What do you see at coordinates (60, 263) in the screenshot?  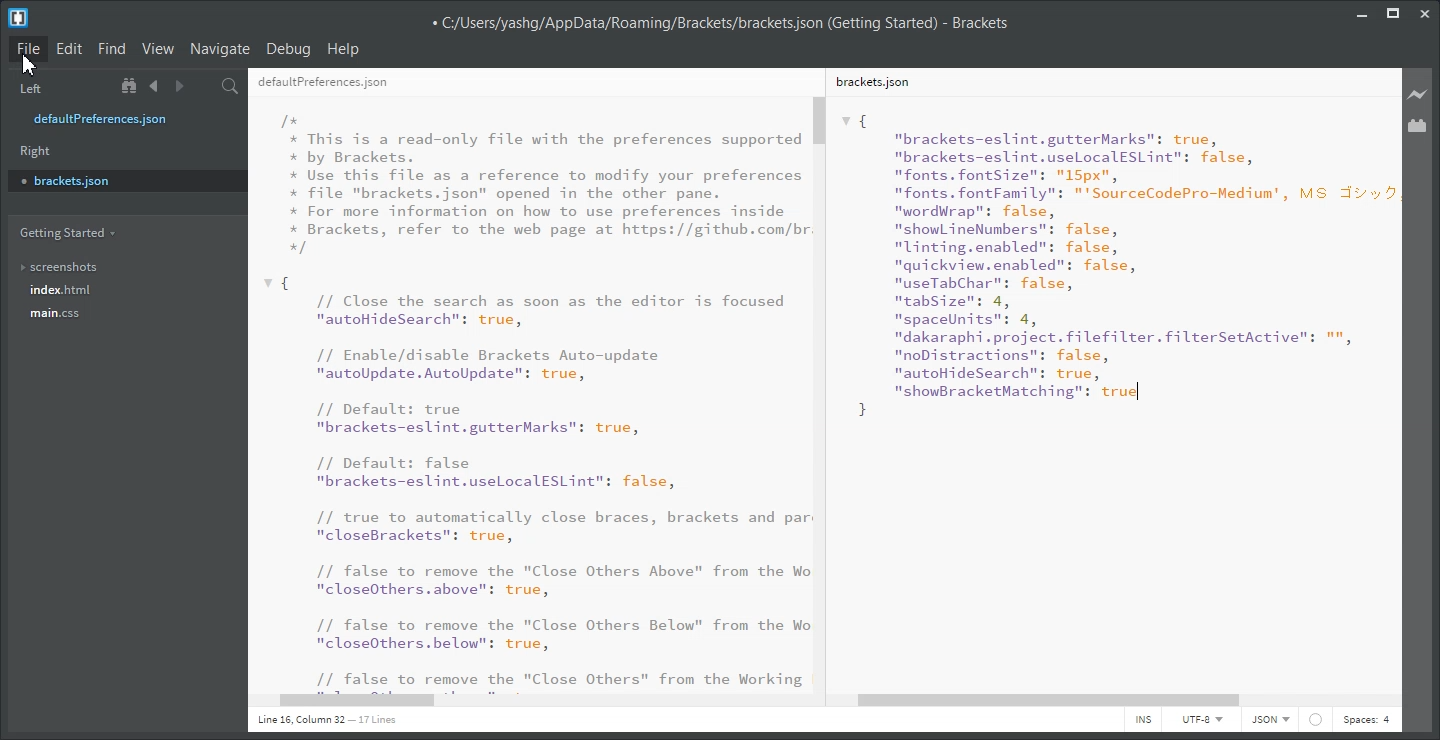 I see `screenshots` at bounding box center [60, 263].